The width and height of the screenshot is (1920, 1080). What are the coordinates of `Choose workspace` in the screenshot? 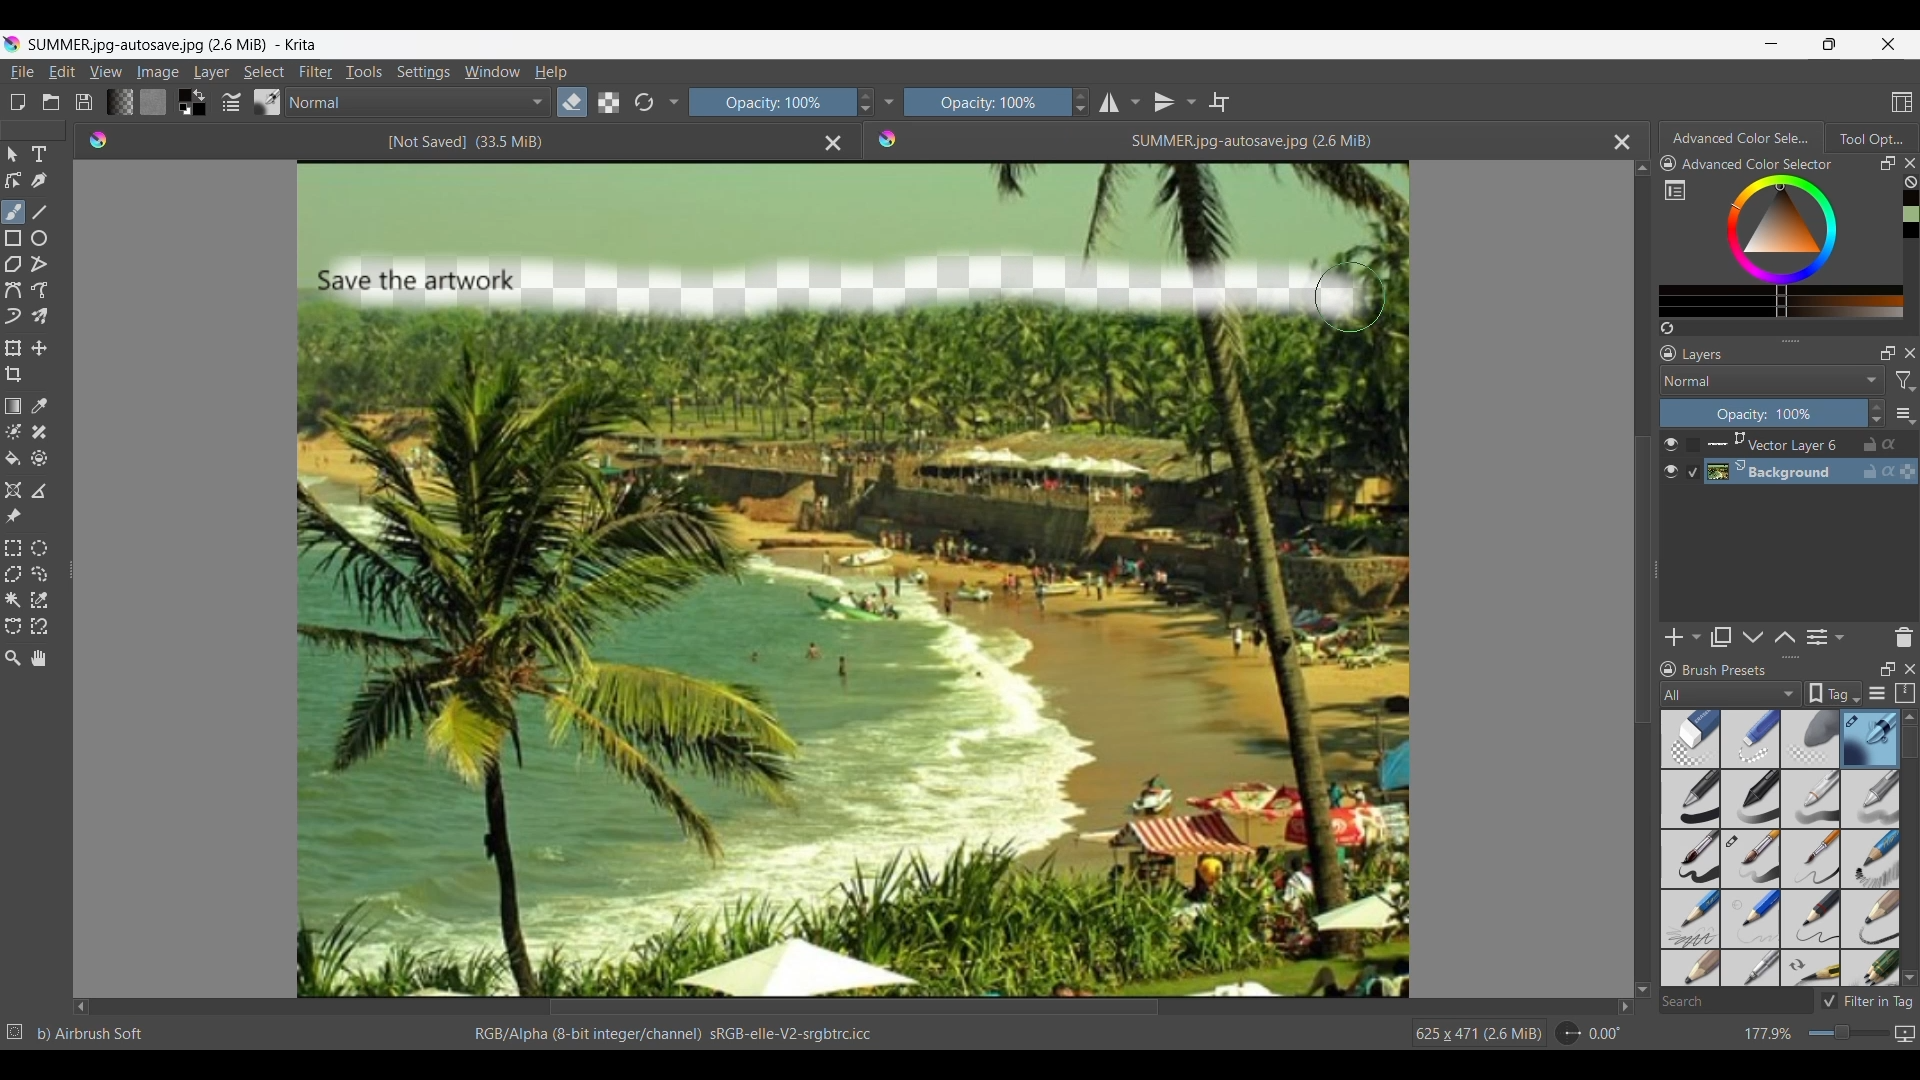 It's located at (1902, 102).